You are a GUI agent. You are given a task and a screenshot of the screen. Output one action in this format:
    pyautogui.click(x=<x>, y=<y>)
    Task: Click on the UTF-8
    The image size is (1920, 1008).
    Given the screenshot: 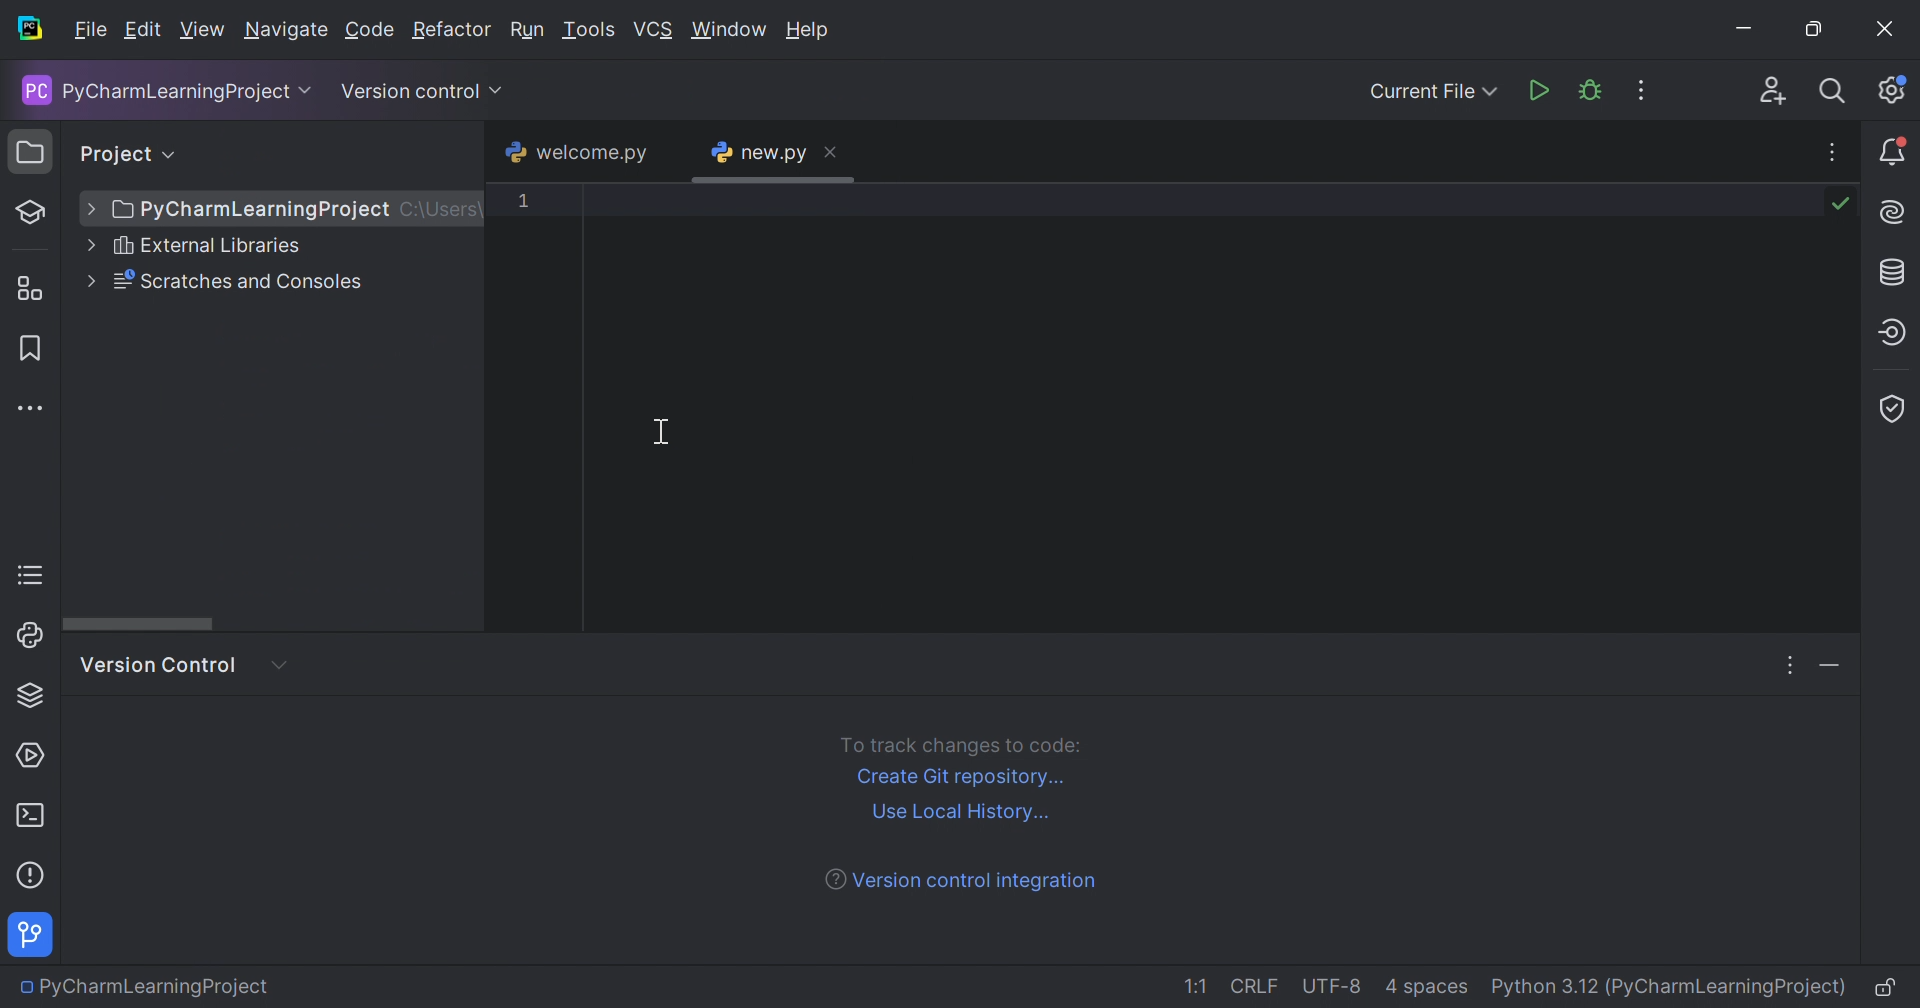 What is the action you would take?
    pyautogui.click(x=1332, y=986)
    